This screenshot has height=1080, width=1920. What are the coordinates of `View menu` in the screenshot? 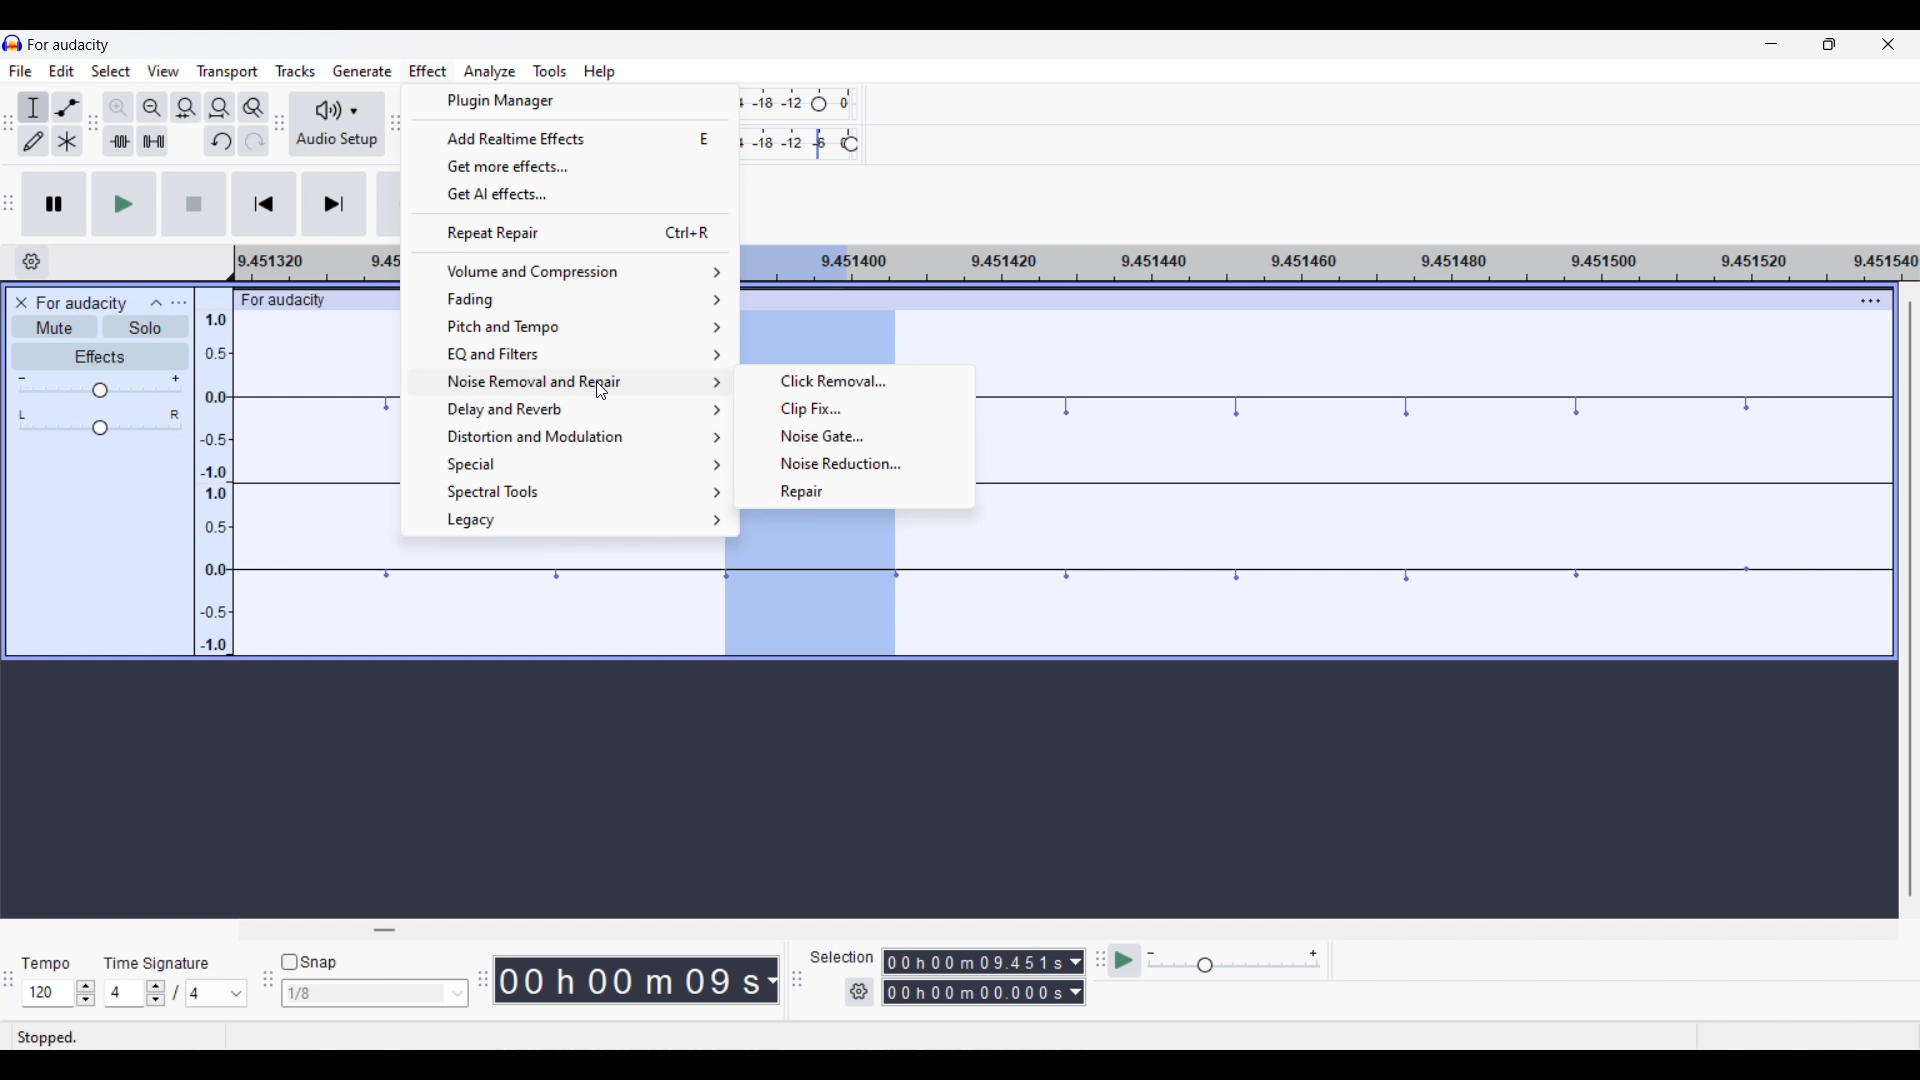 It's located at (163, 70).